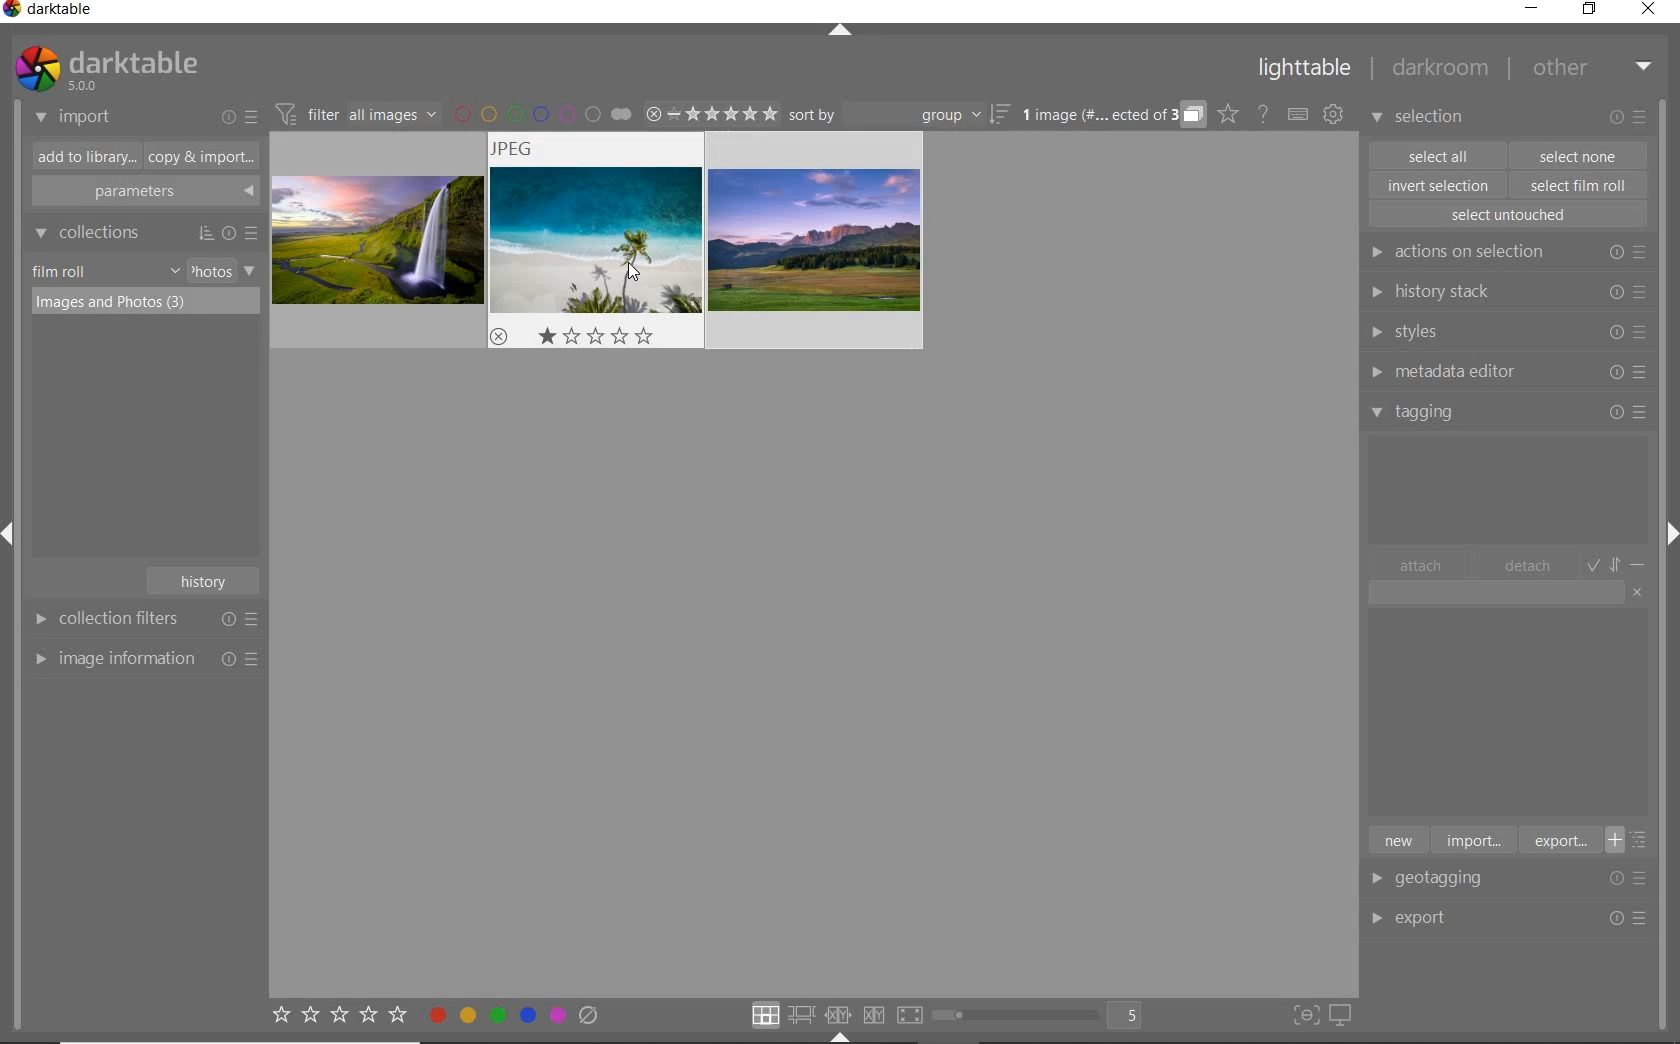 The image size is (1680, 1044). I want to click on set keyboard shortcut, so click(1298, 115).